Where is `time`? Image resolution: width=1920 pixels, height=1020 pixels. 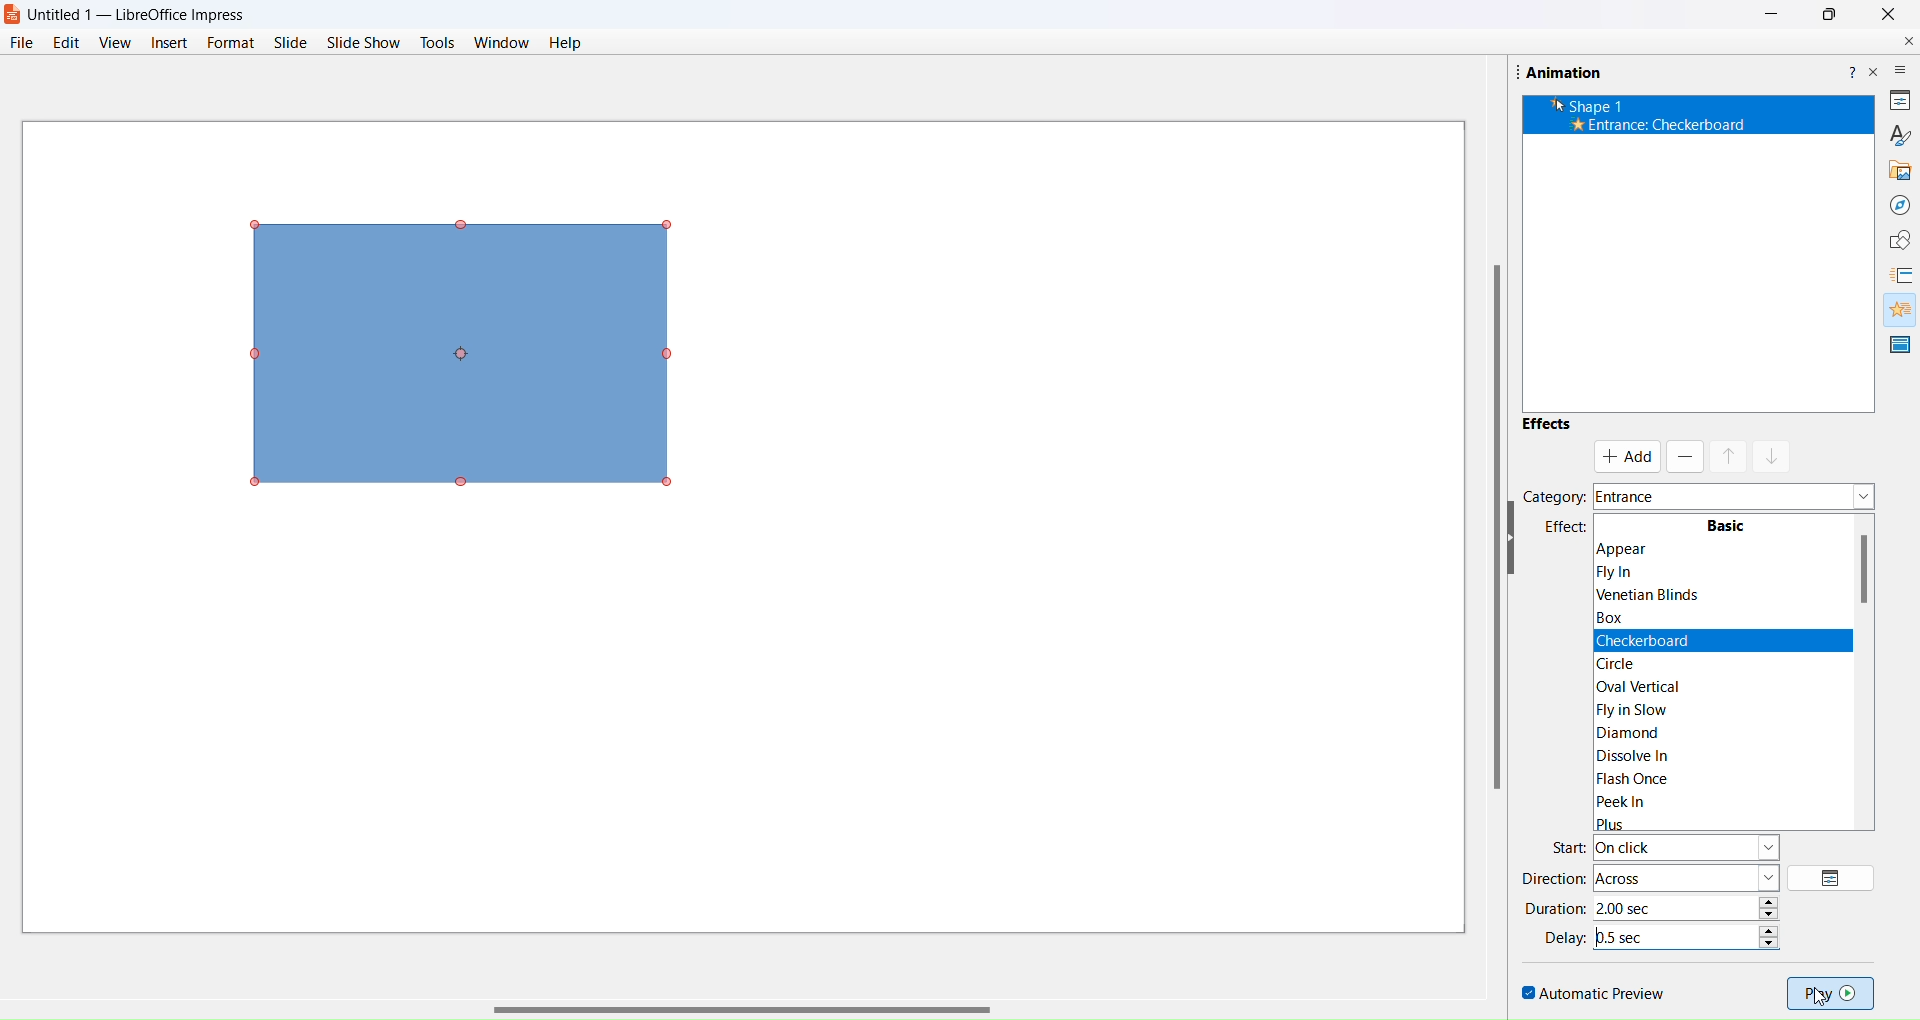
time is located at coordinates (1676, 934).